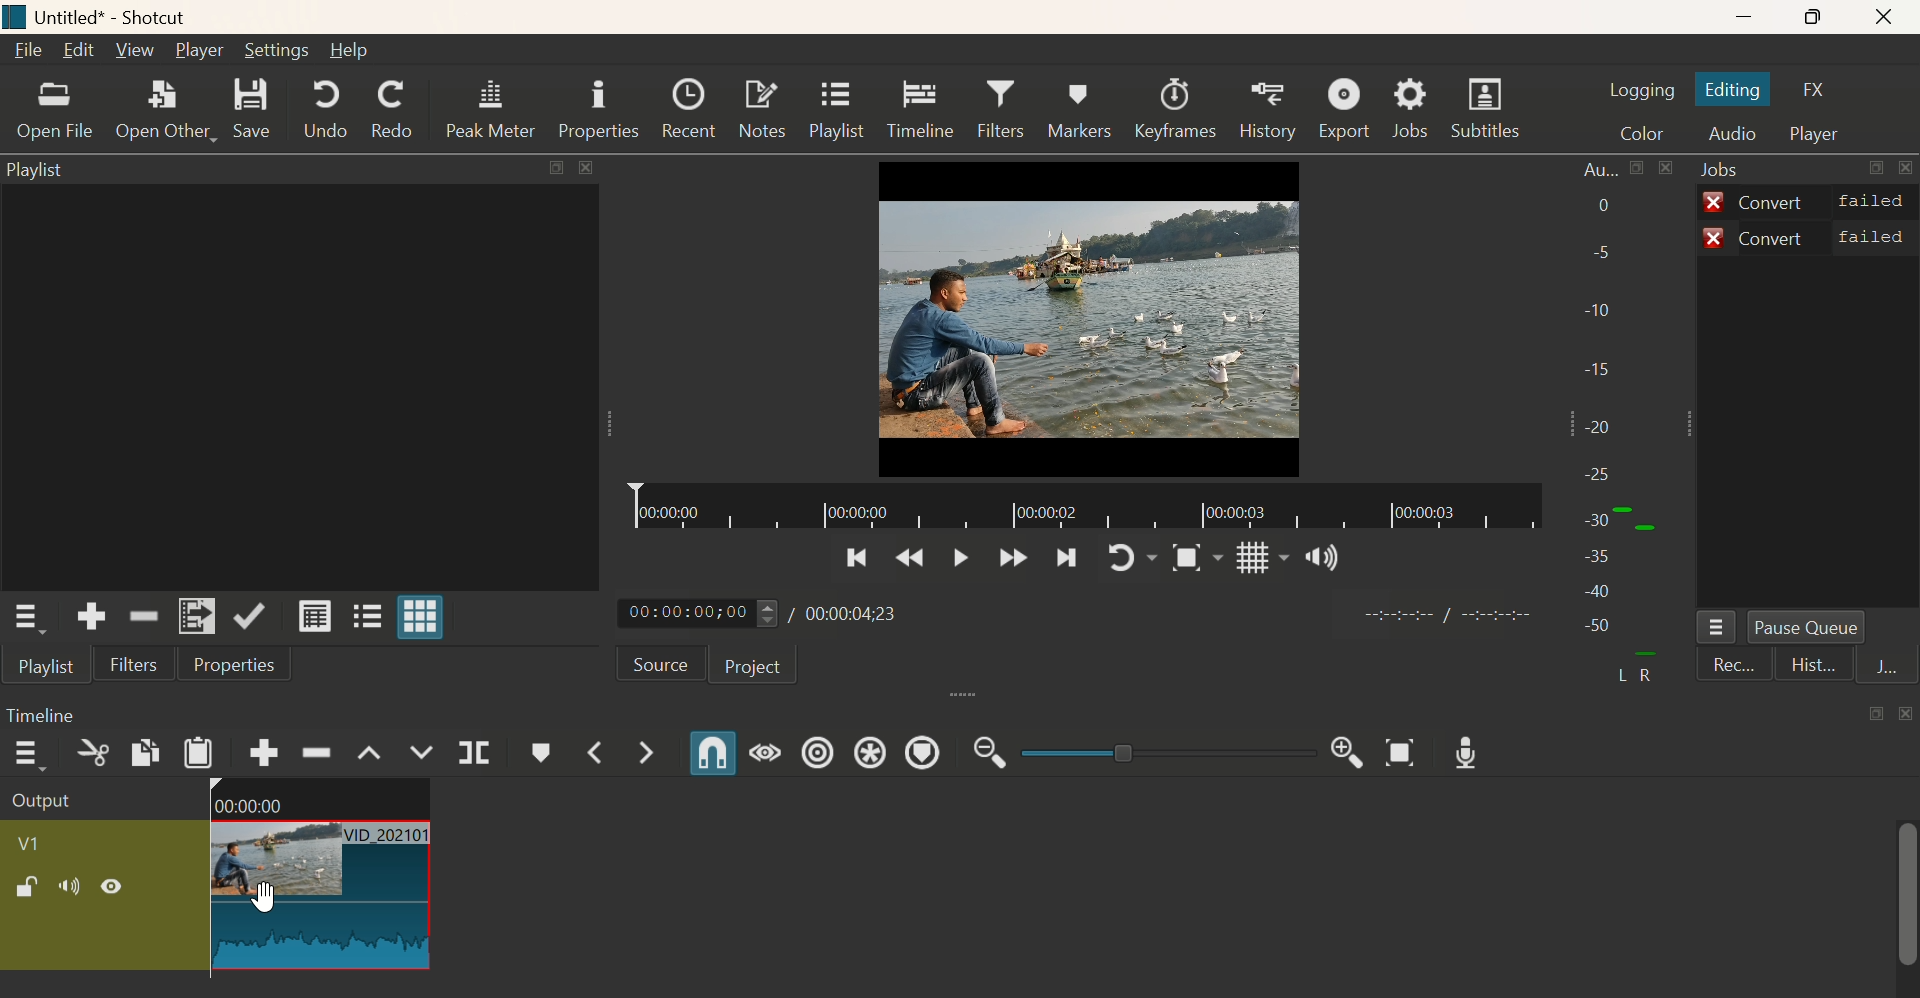 The height and width of the screenshot is (998, 1920). What do you see at coordinates (393, 109) in the screenshot?
I see `Redo` at bounding box center [393, 109].